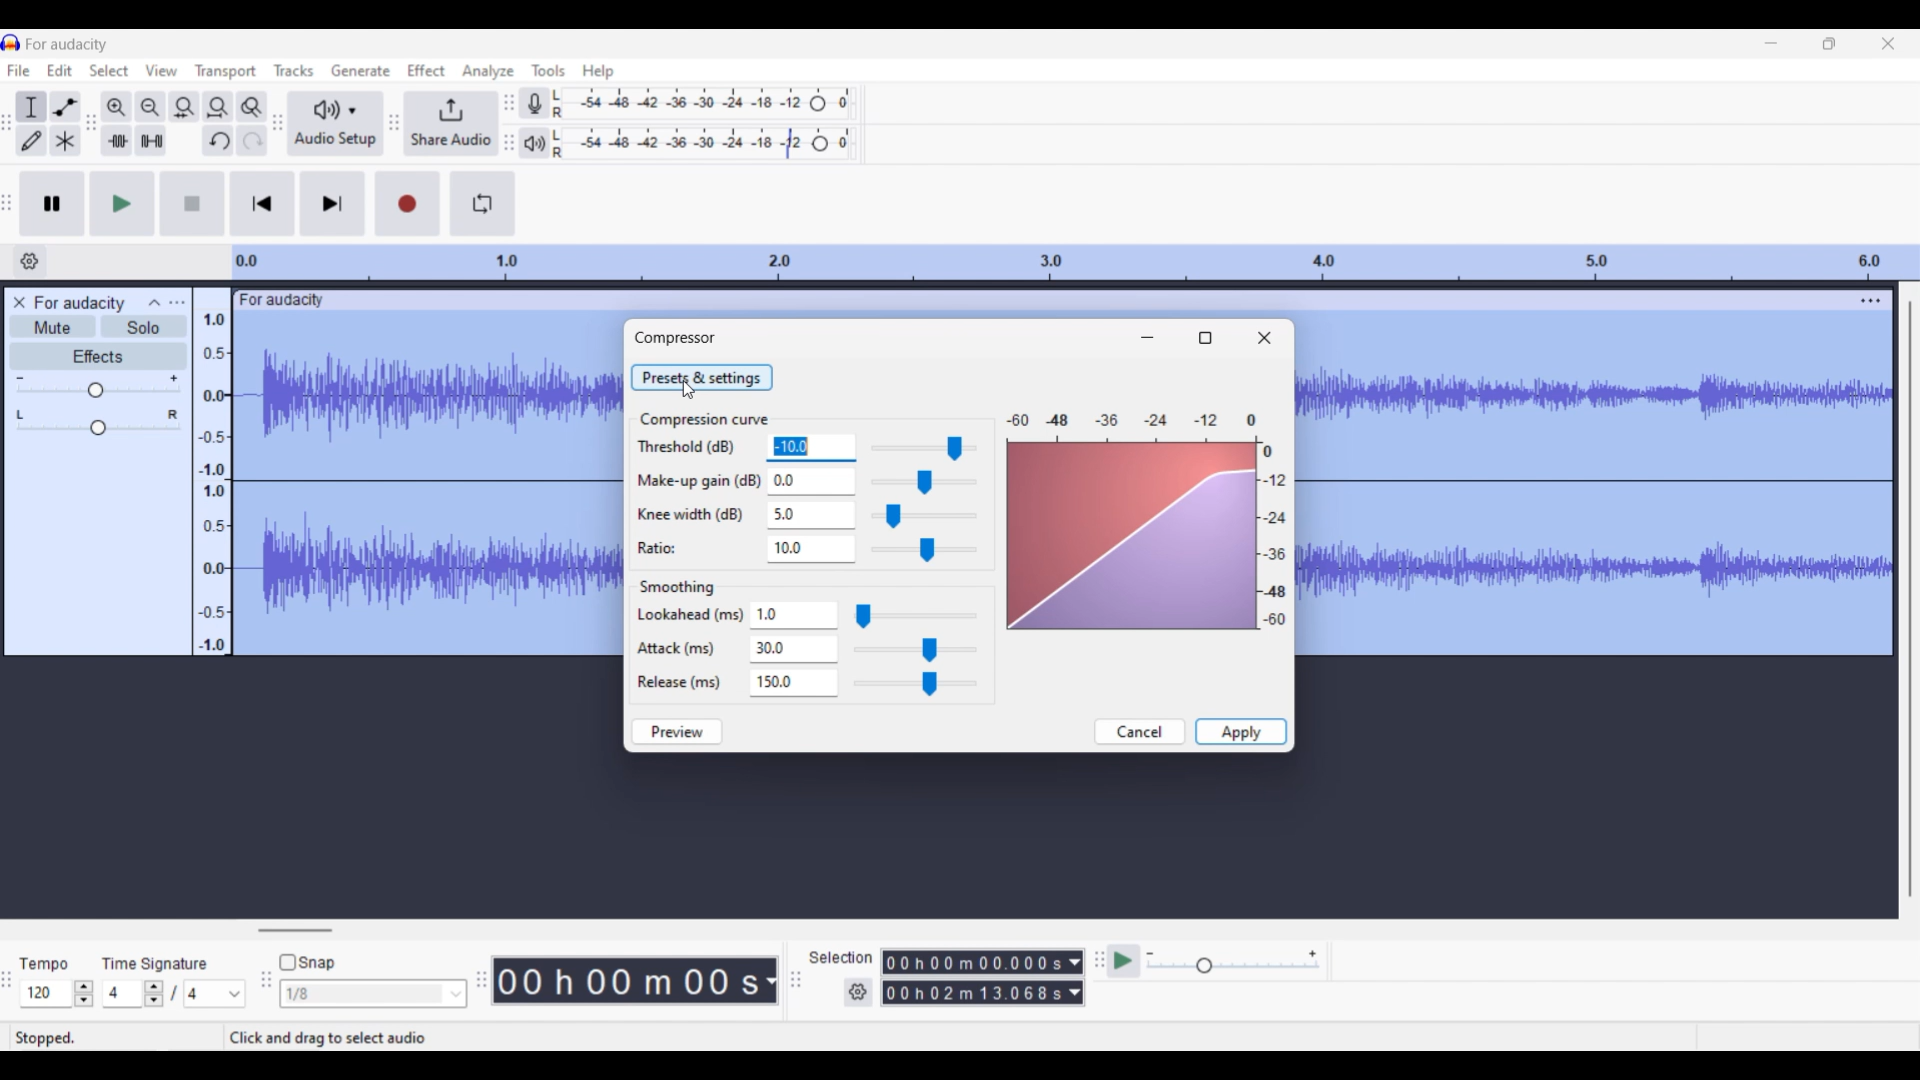 The height and width of the screenshot is (1080, 1920). Describe the element at coordinates (797, 615) in the screenshot. I see `Text box for Lookahead` at that location.